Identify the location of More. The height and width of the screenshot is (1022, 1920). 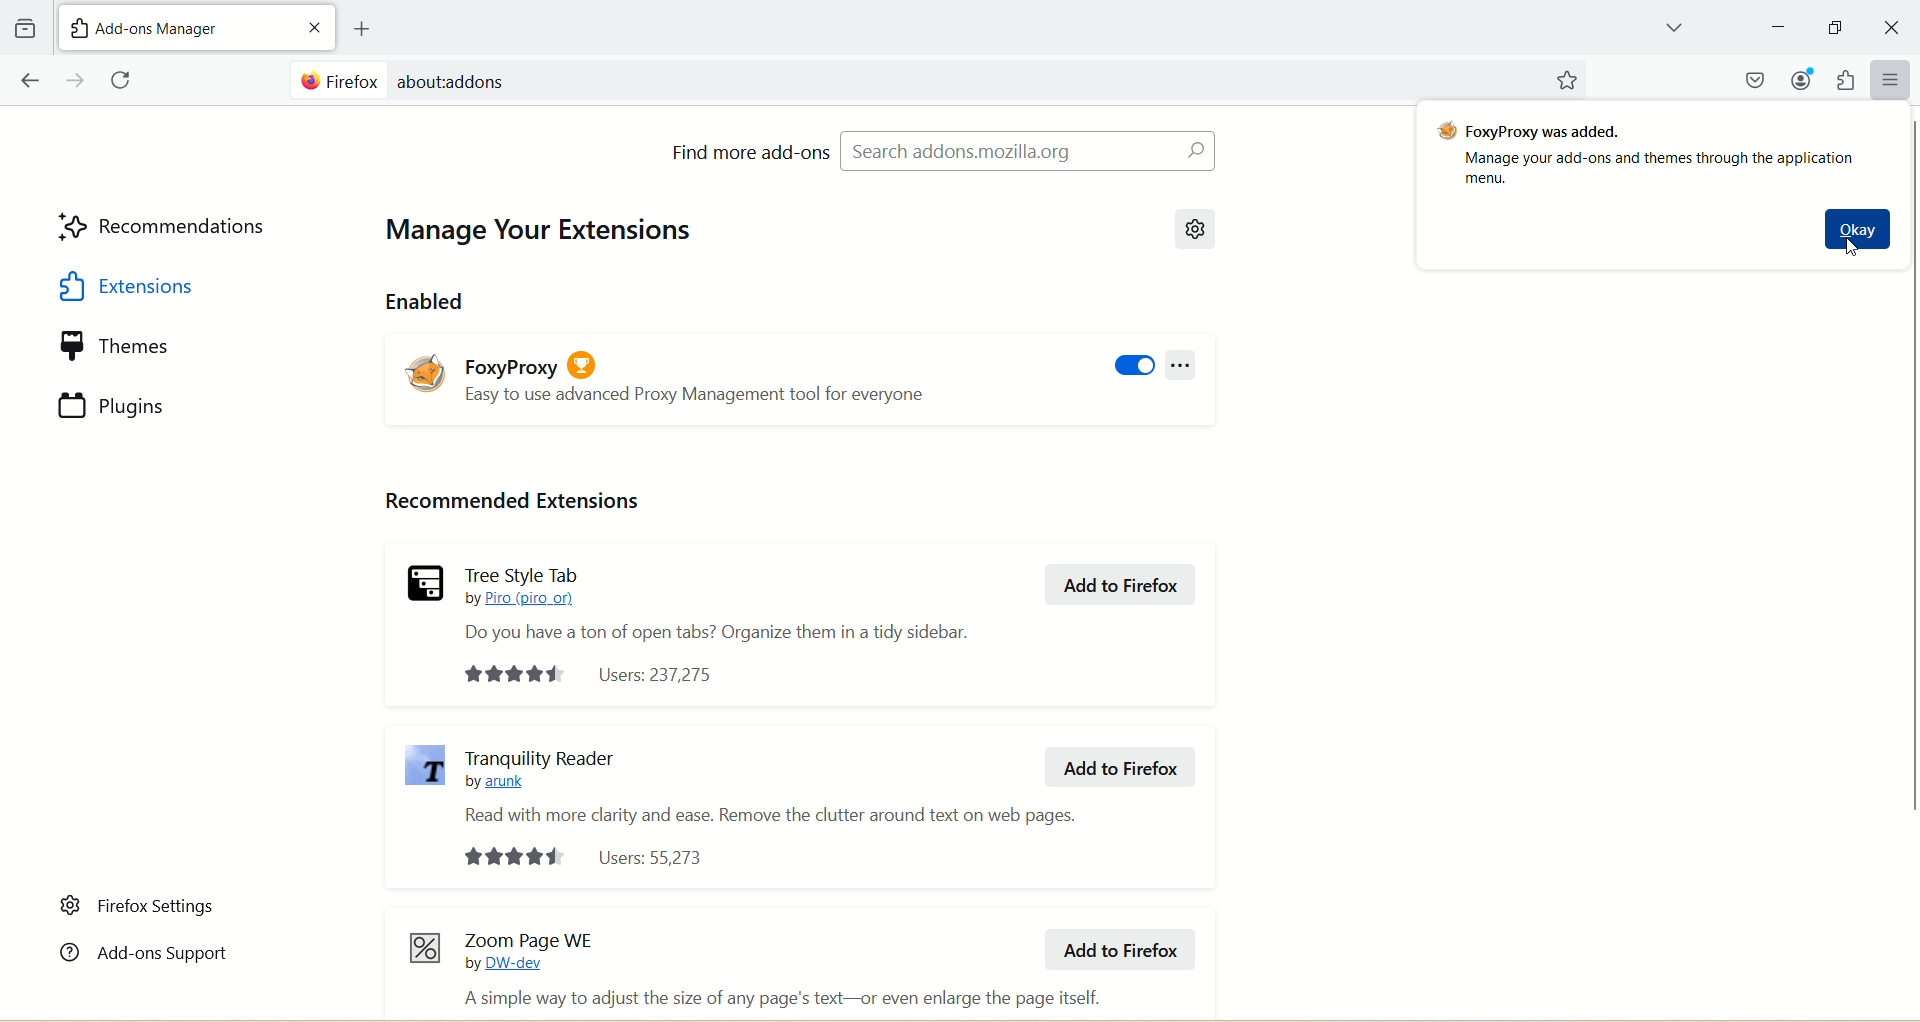
(1181, 365).